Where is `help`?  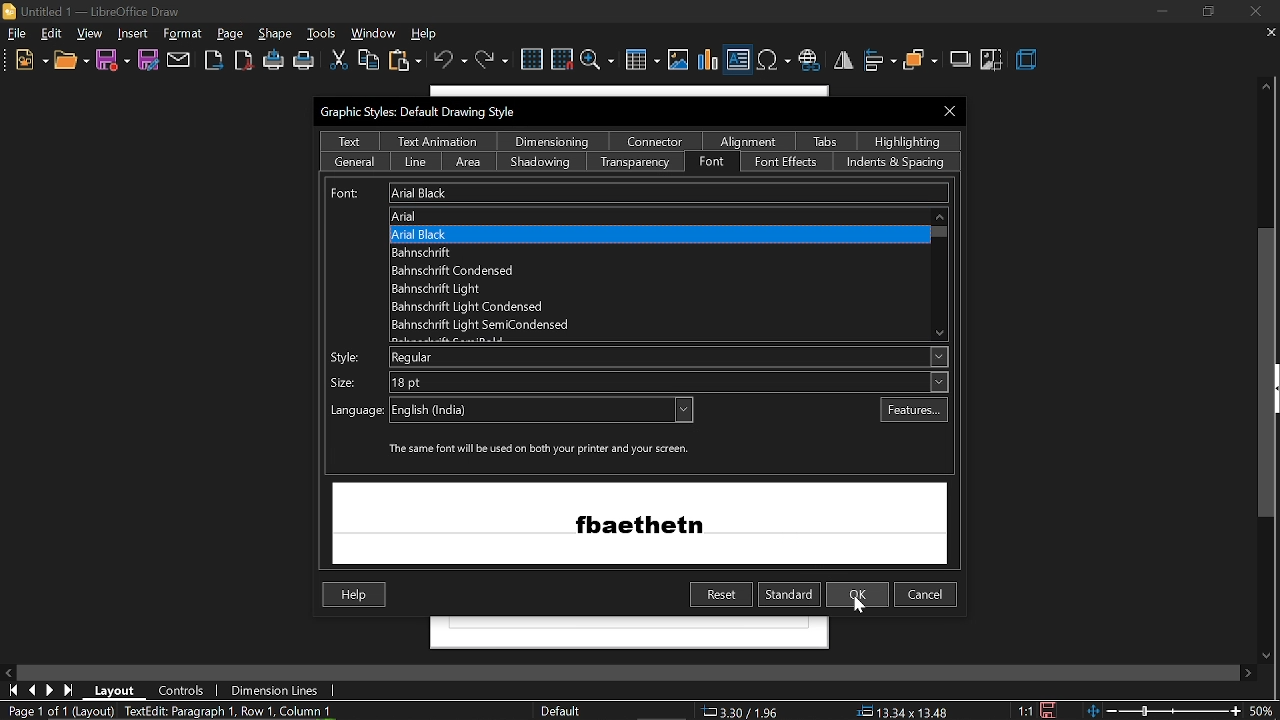 help is located at coordinates (431, 33).